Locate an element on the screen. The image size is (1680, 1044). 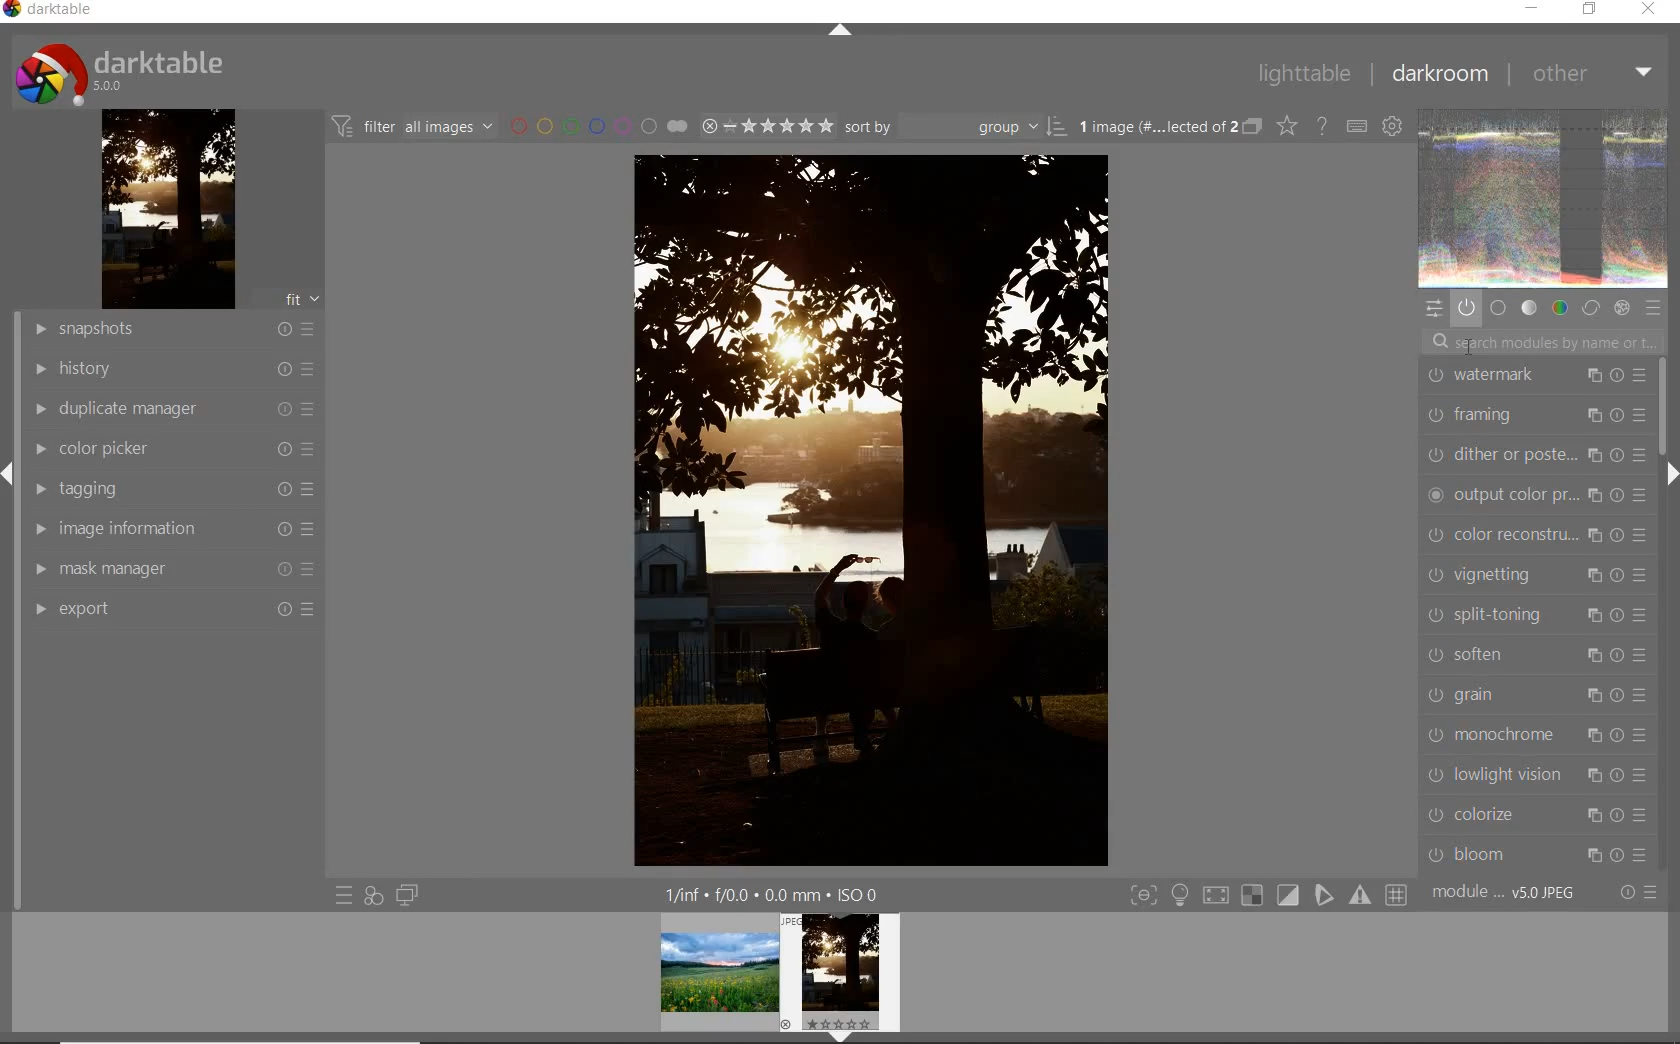
bloom is located at coordinates (1540, 853).